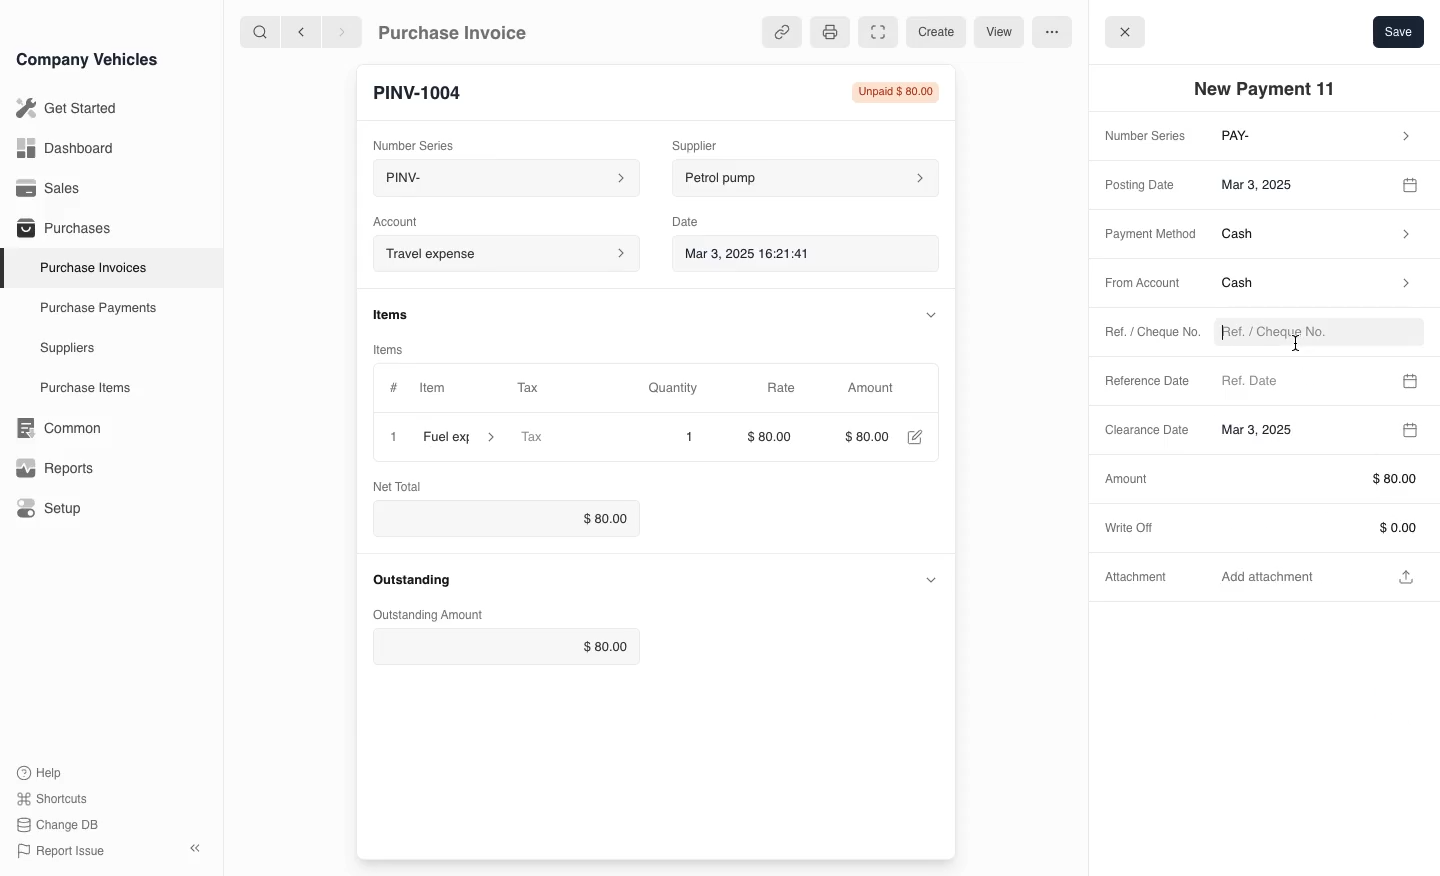 This screenshot has width=1440, height=876. Describe the element at coordinates (412, 579) in the screenshot. I see `Outstanding` at that location.